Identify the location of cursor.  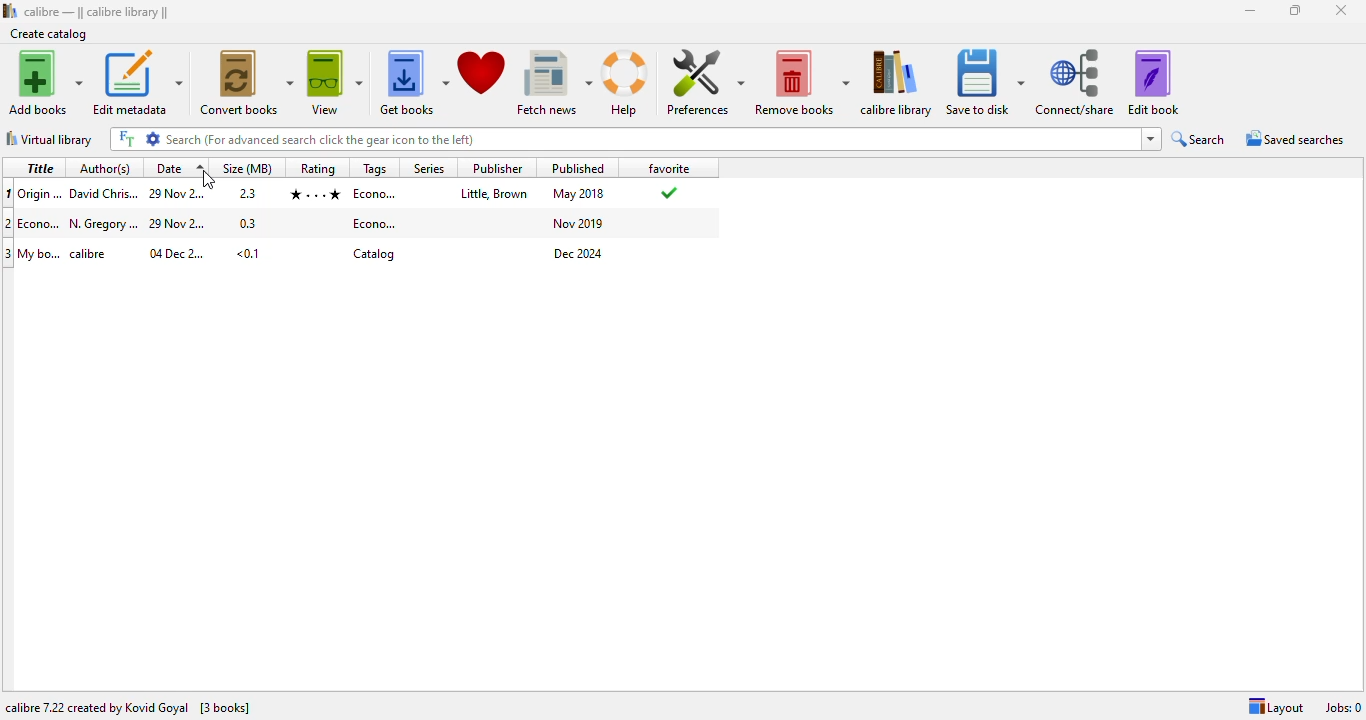
(209, 181).